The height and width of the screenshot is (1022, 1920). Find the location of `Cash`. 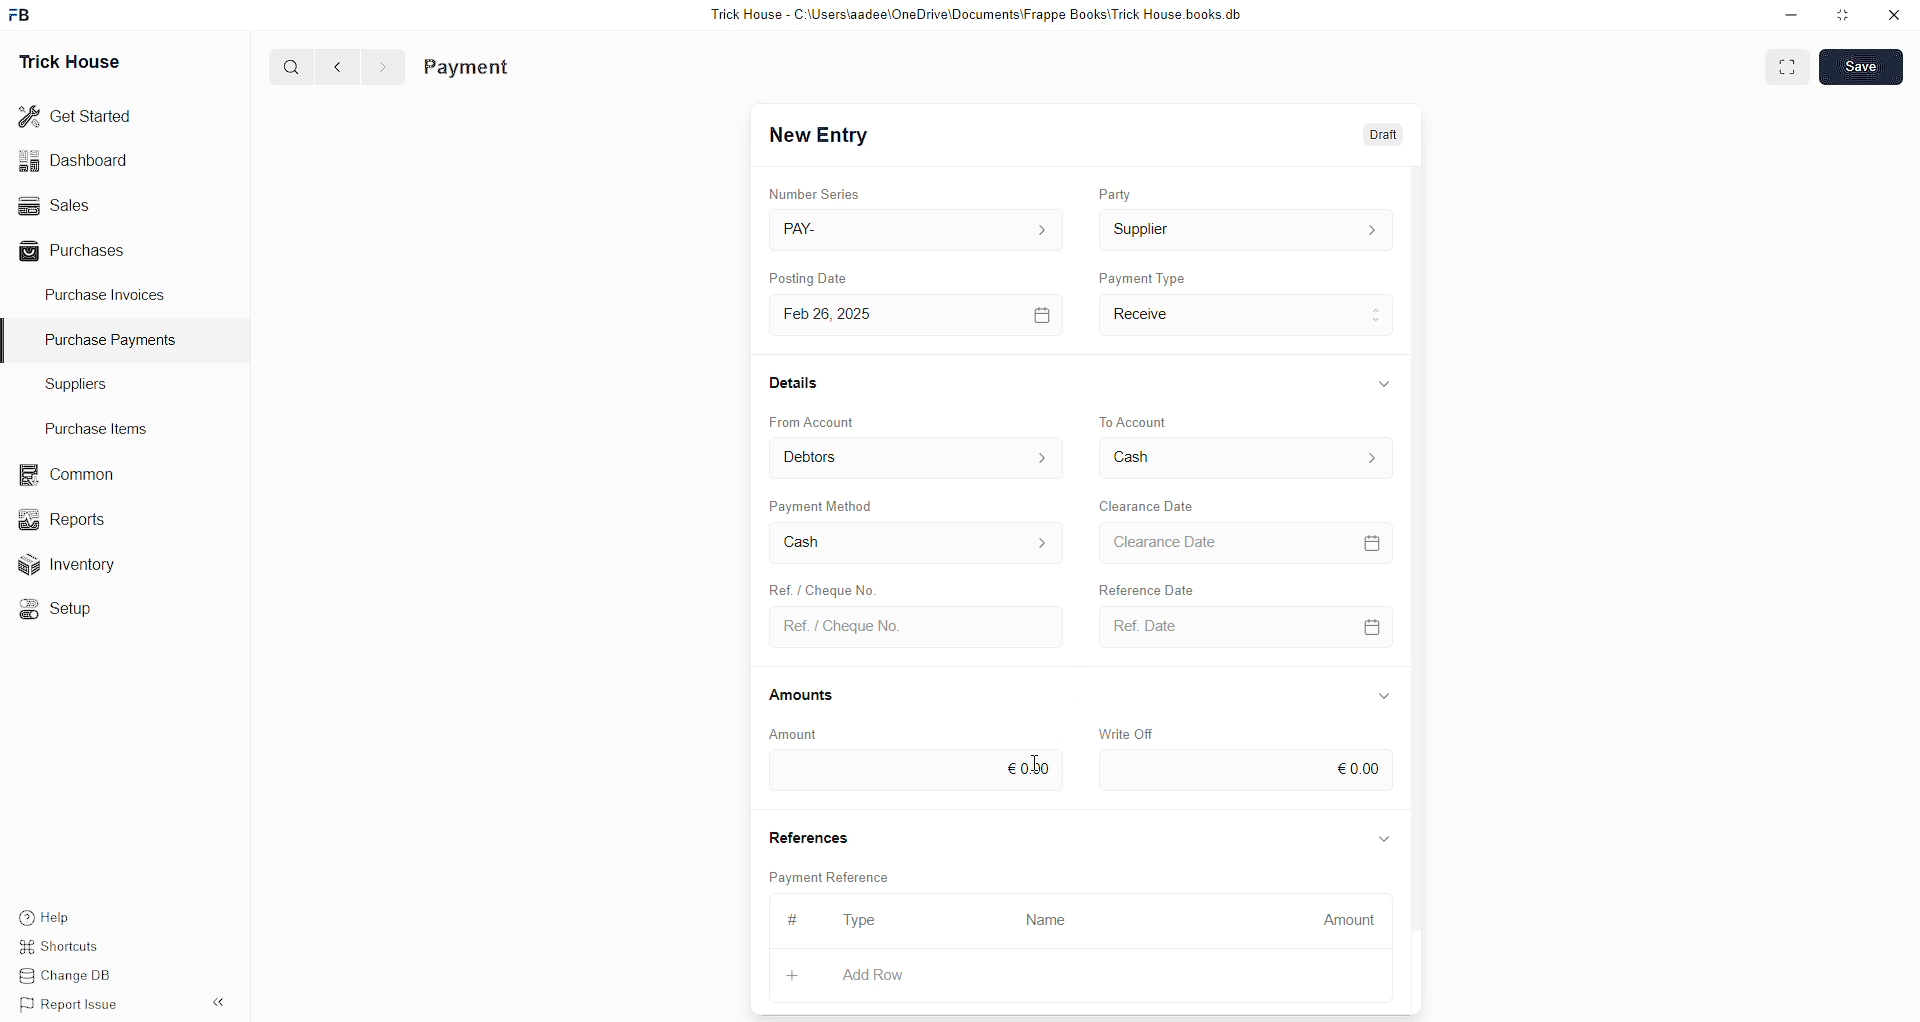

Cash is located at coordinates (913, 545).